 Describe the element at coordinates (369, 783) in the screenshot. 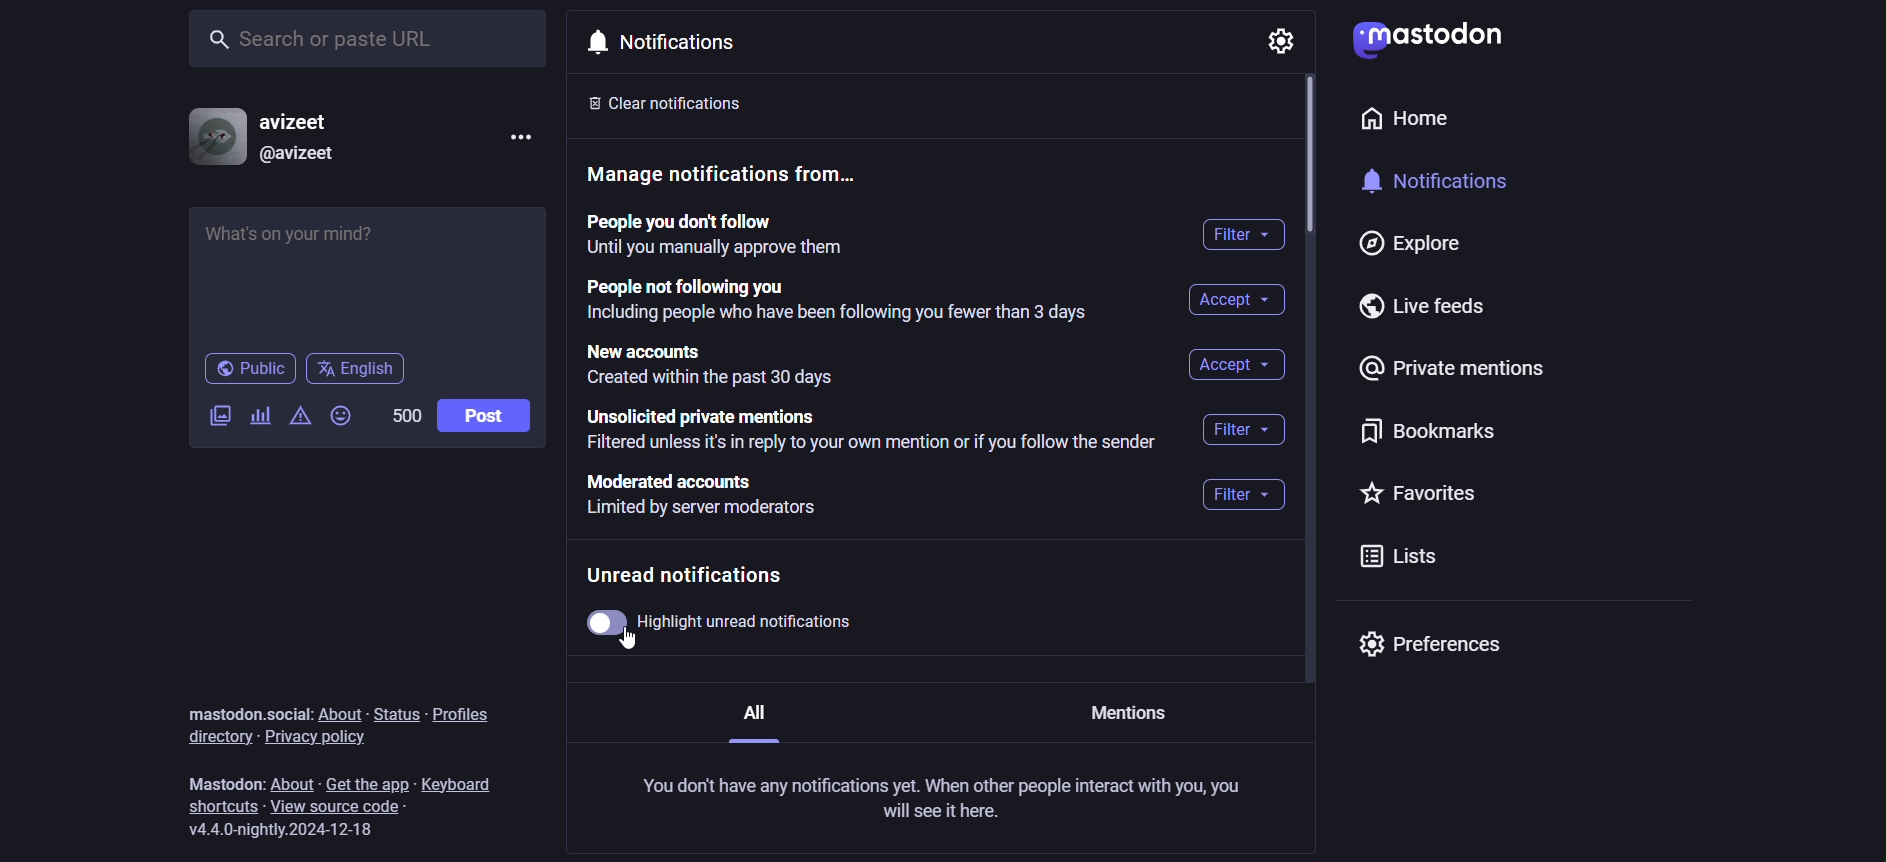

I see `get the app` at that location.